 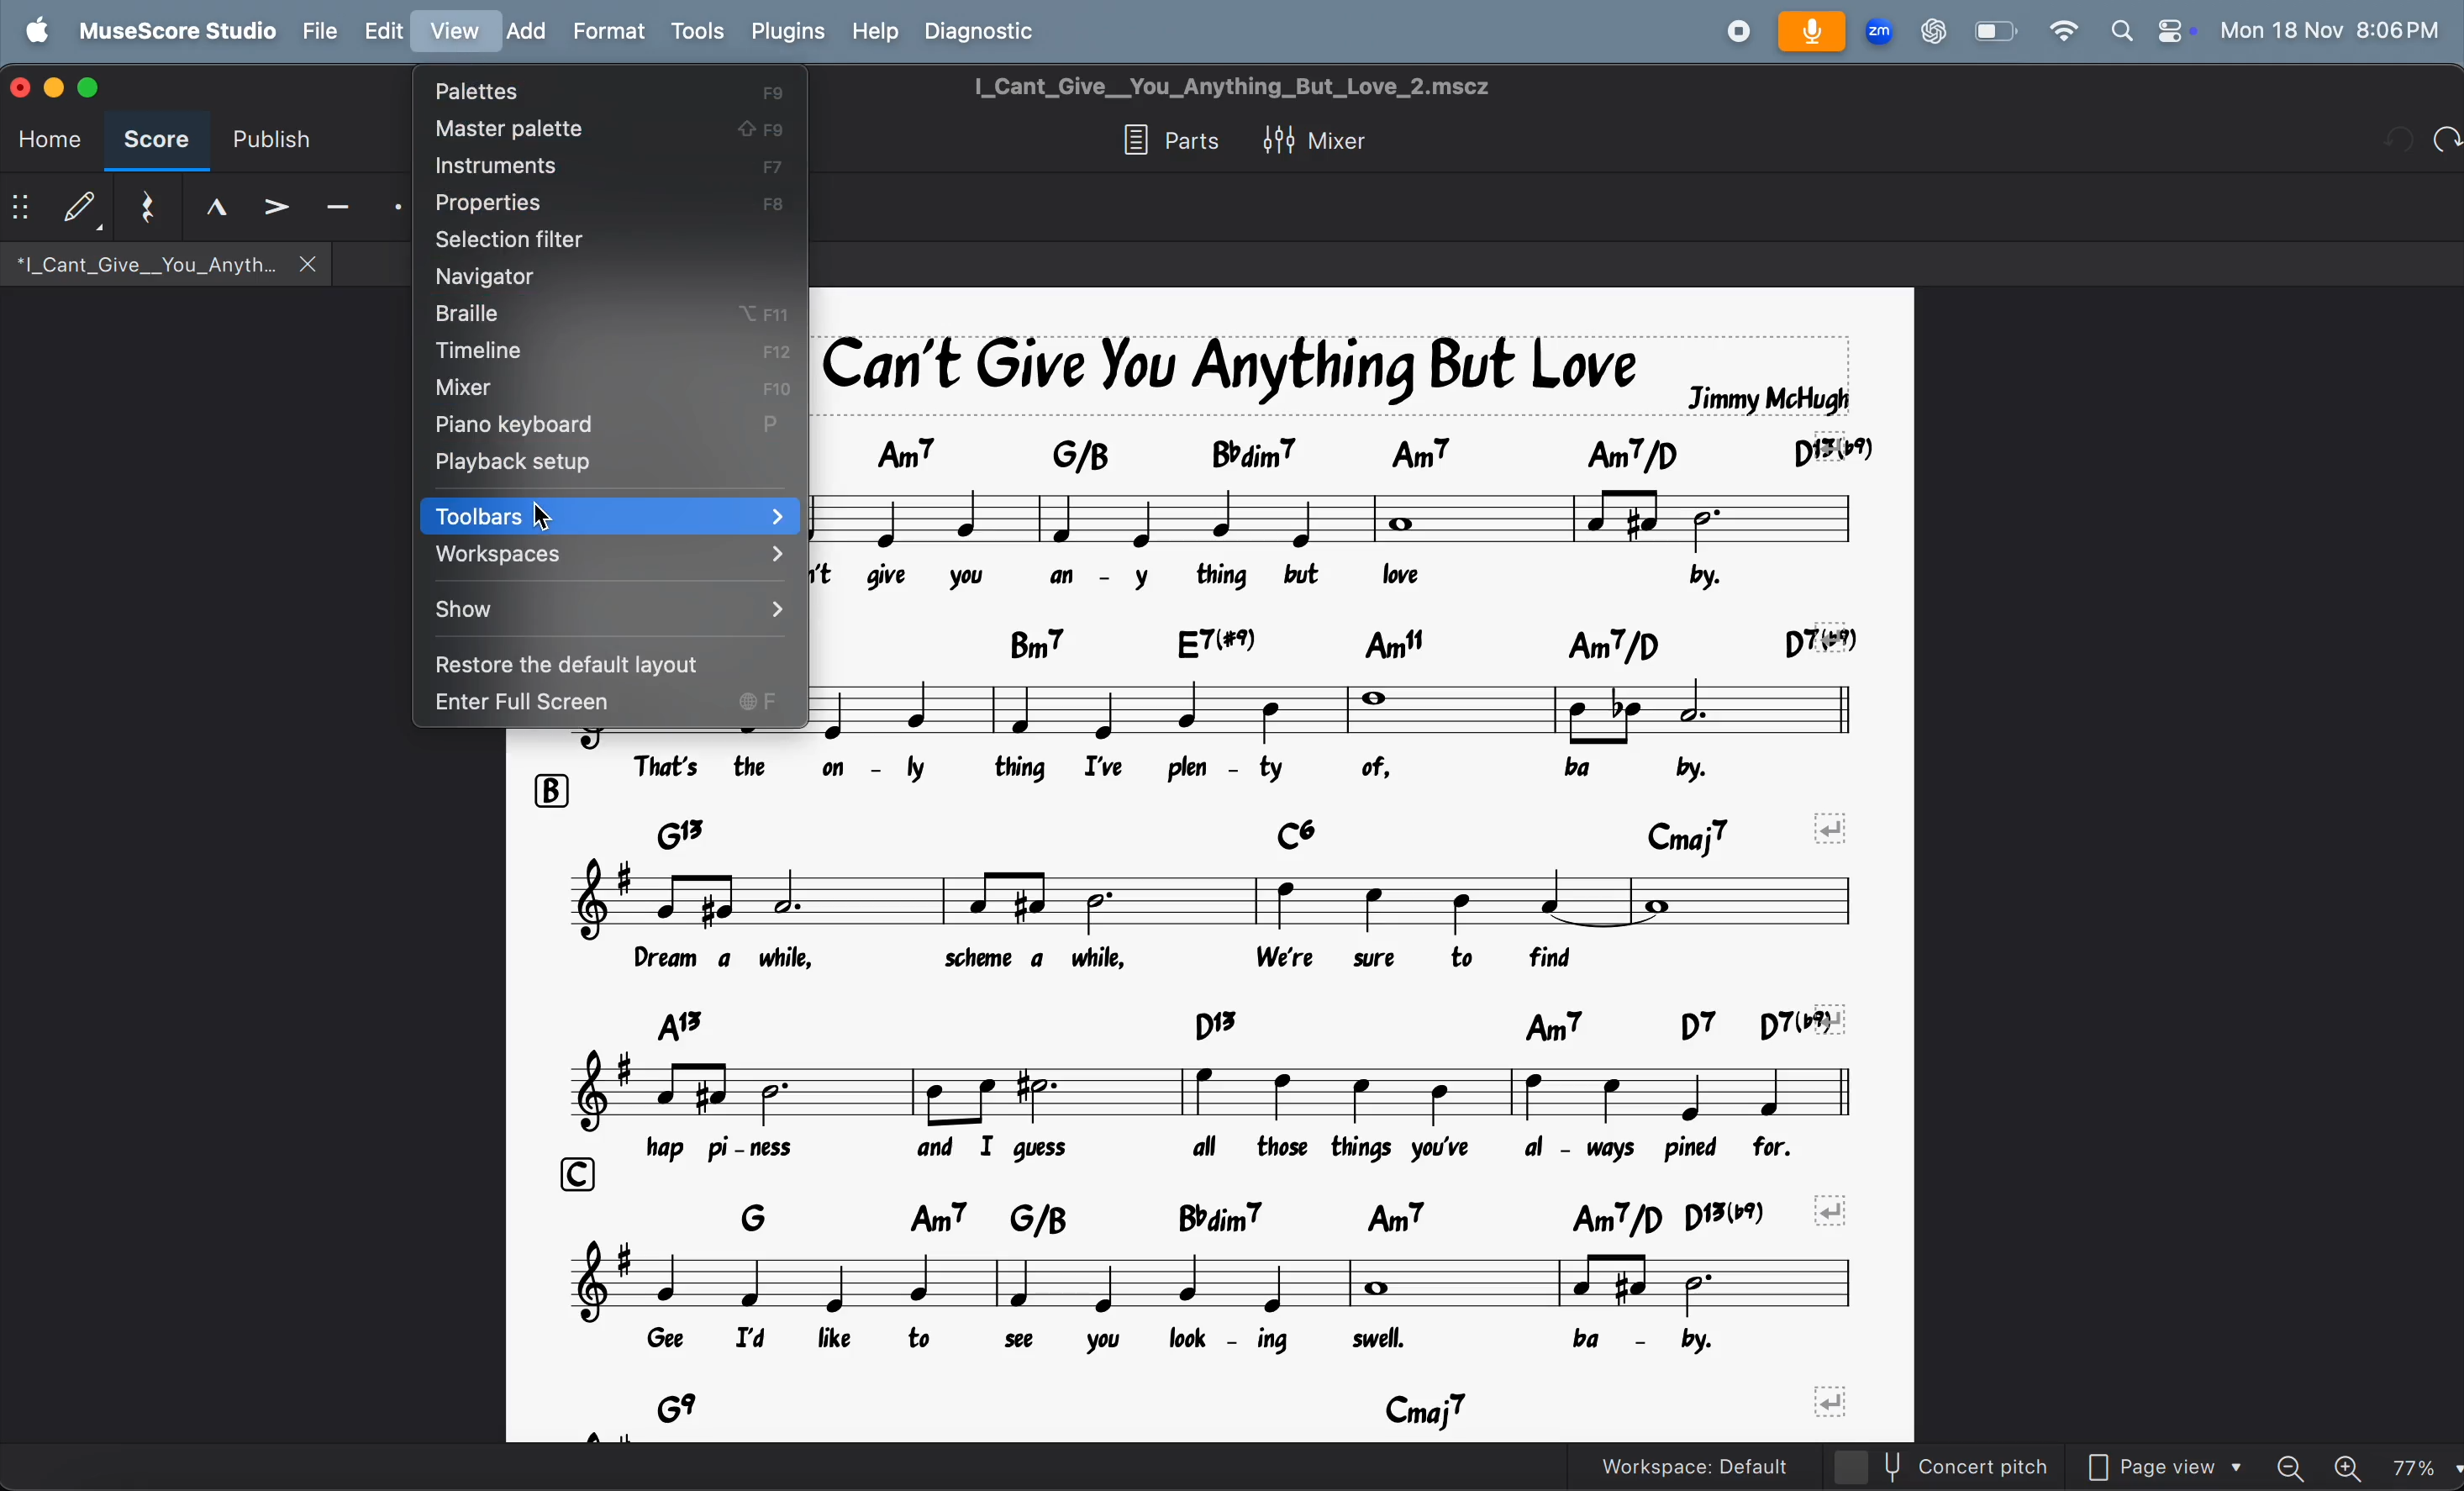 What do you see at coordinates (878, 34) in the screenshot?
I see `help` at bounding box center [878, 34].